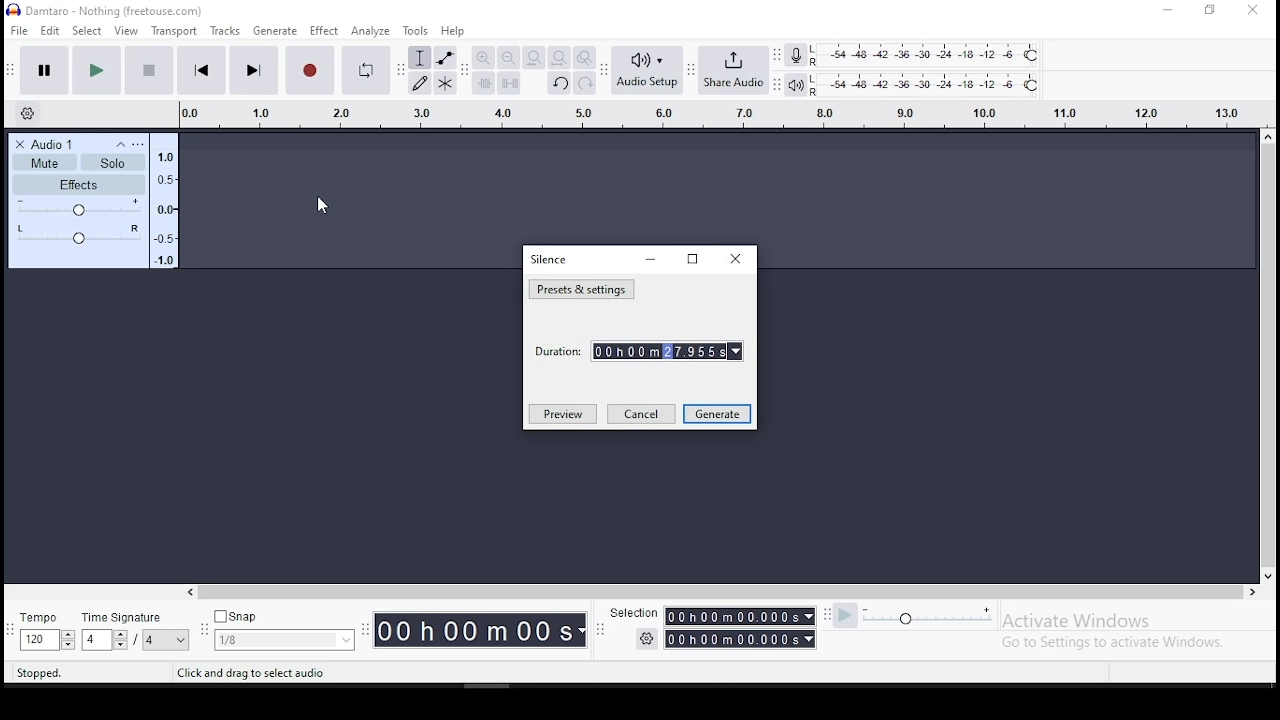  I want to click on Selection timer, so click(713, 616).